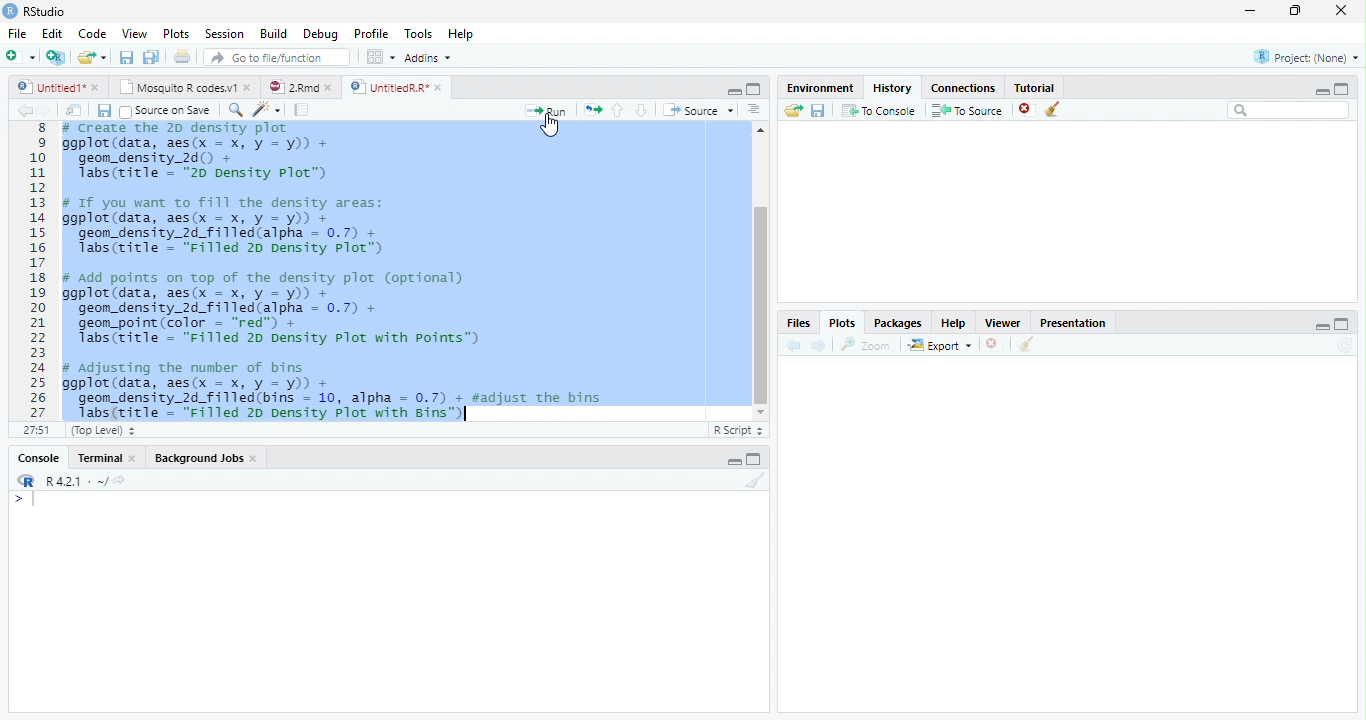  I want to click on ' RStudio, so click(34, 12).